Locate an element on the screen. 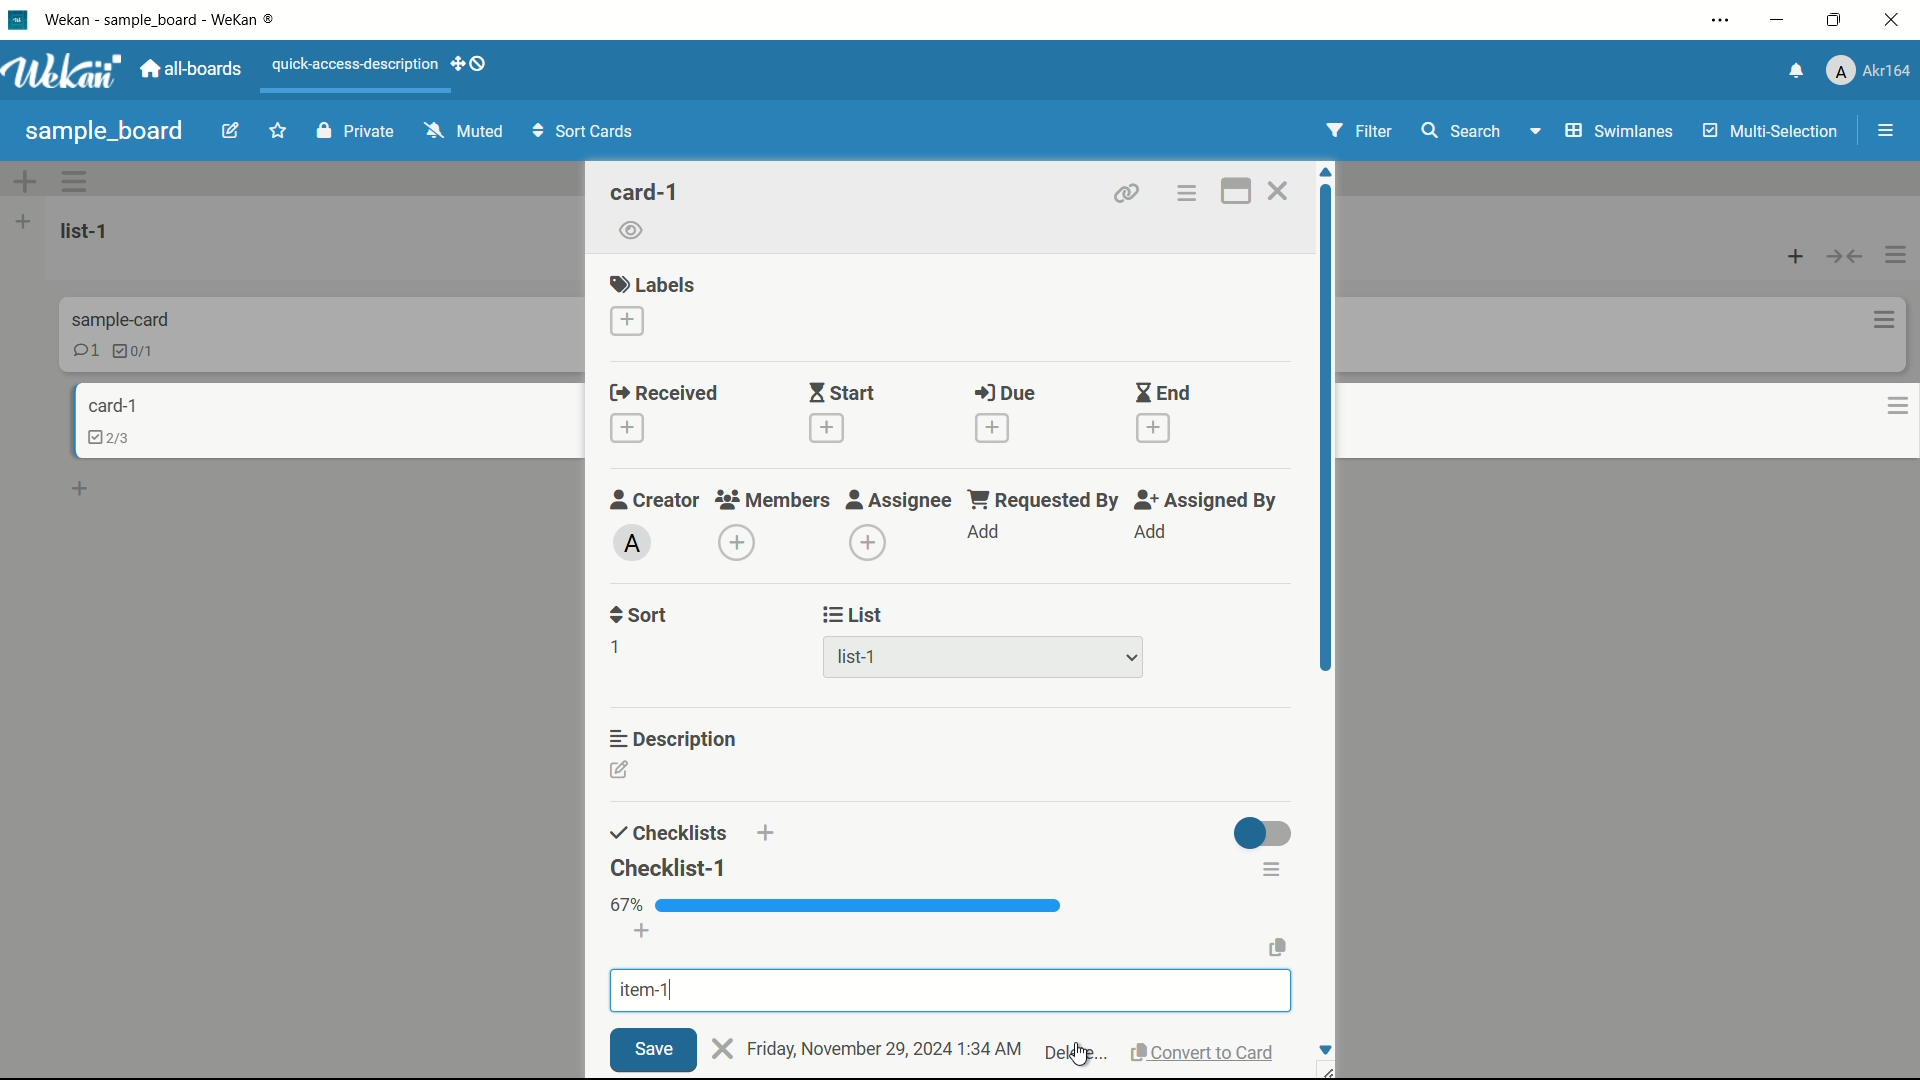 Image resolution: width=1920 pixels, height=1080 pixels. checklist-1 is located at coordinates (671, 866).